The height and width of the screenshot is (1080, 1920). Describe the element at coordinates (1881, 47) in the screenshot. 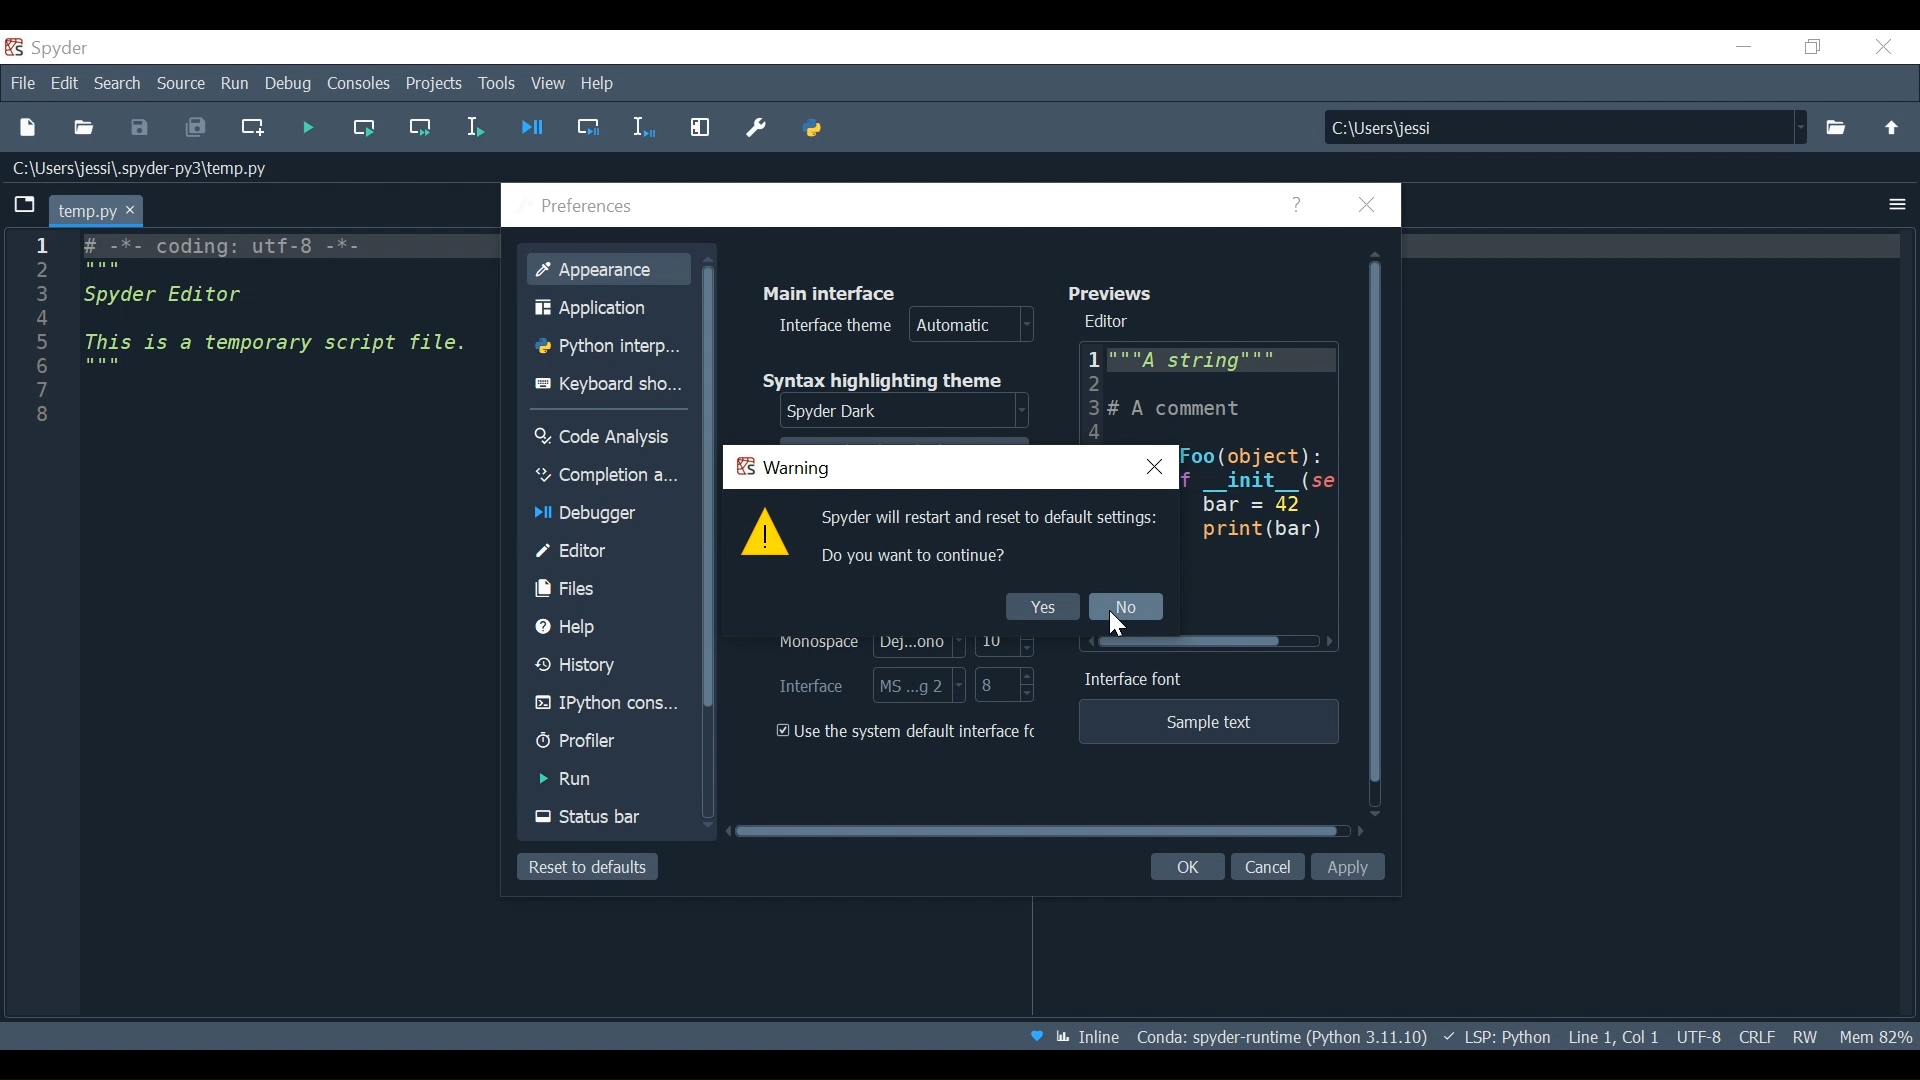

I see `Close` at that location.